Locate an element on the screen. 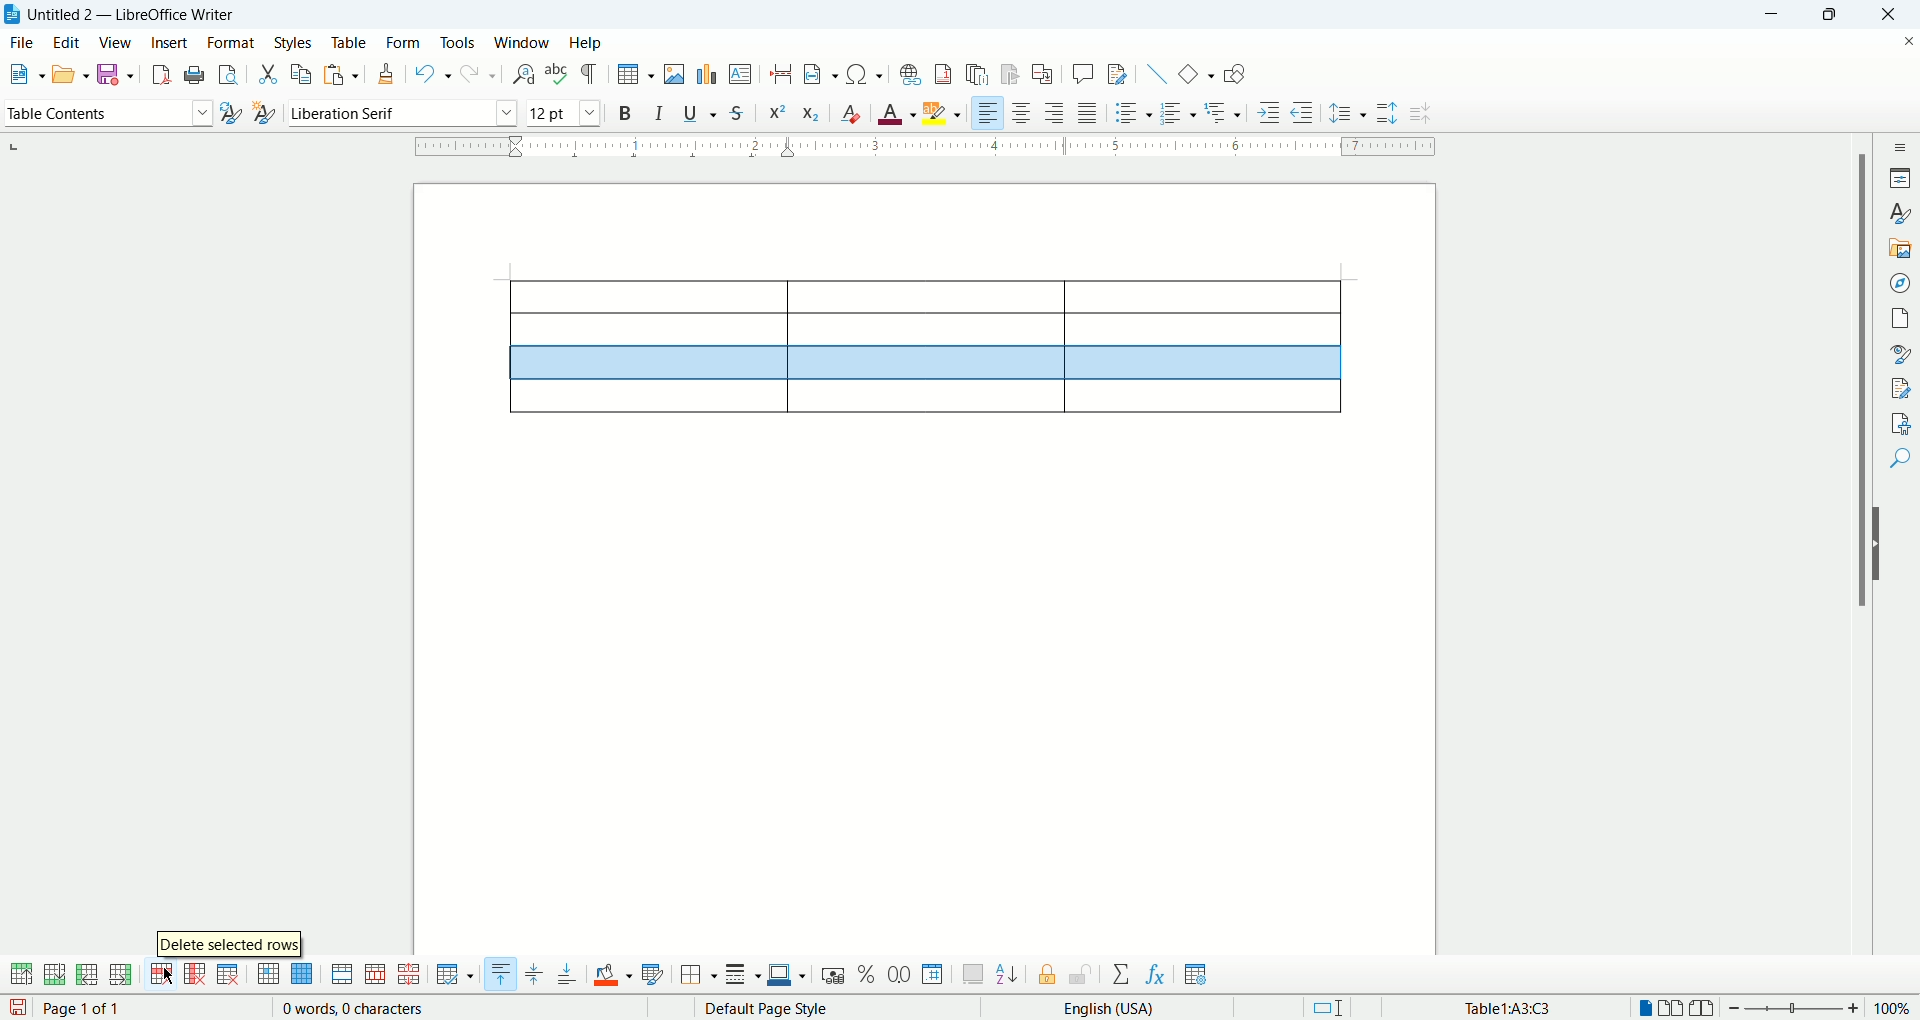 Image resolution: width=1920 pixels, height=1020 pixels. add columns before is located at coordinates (88, 975).